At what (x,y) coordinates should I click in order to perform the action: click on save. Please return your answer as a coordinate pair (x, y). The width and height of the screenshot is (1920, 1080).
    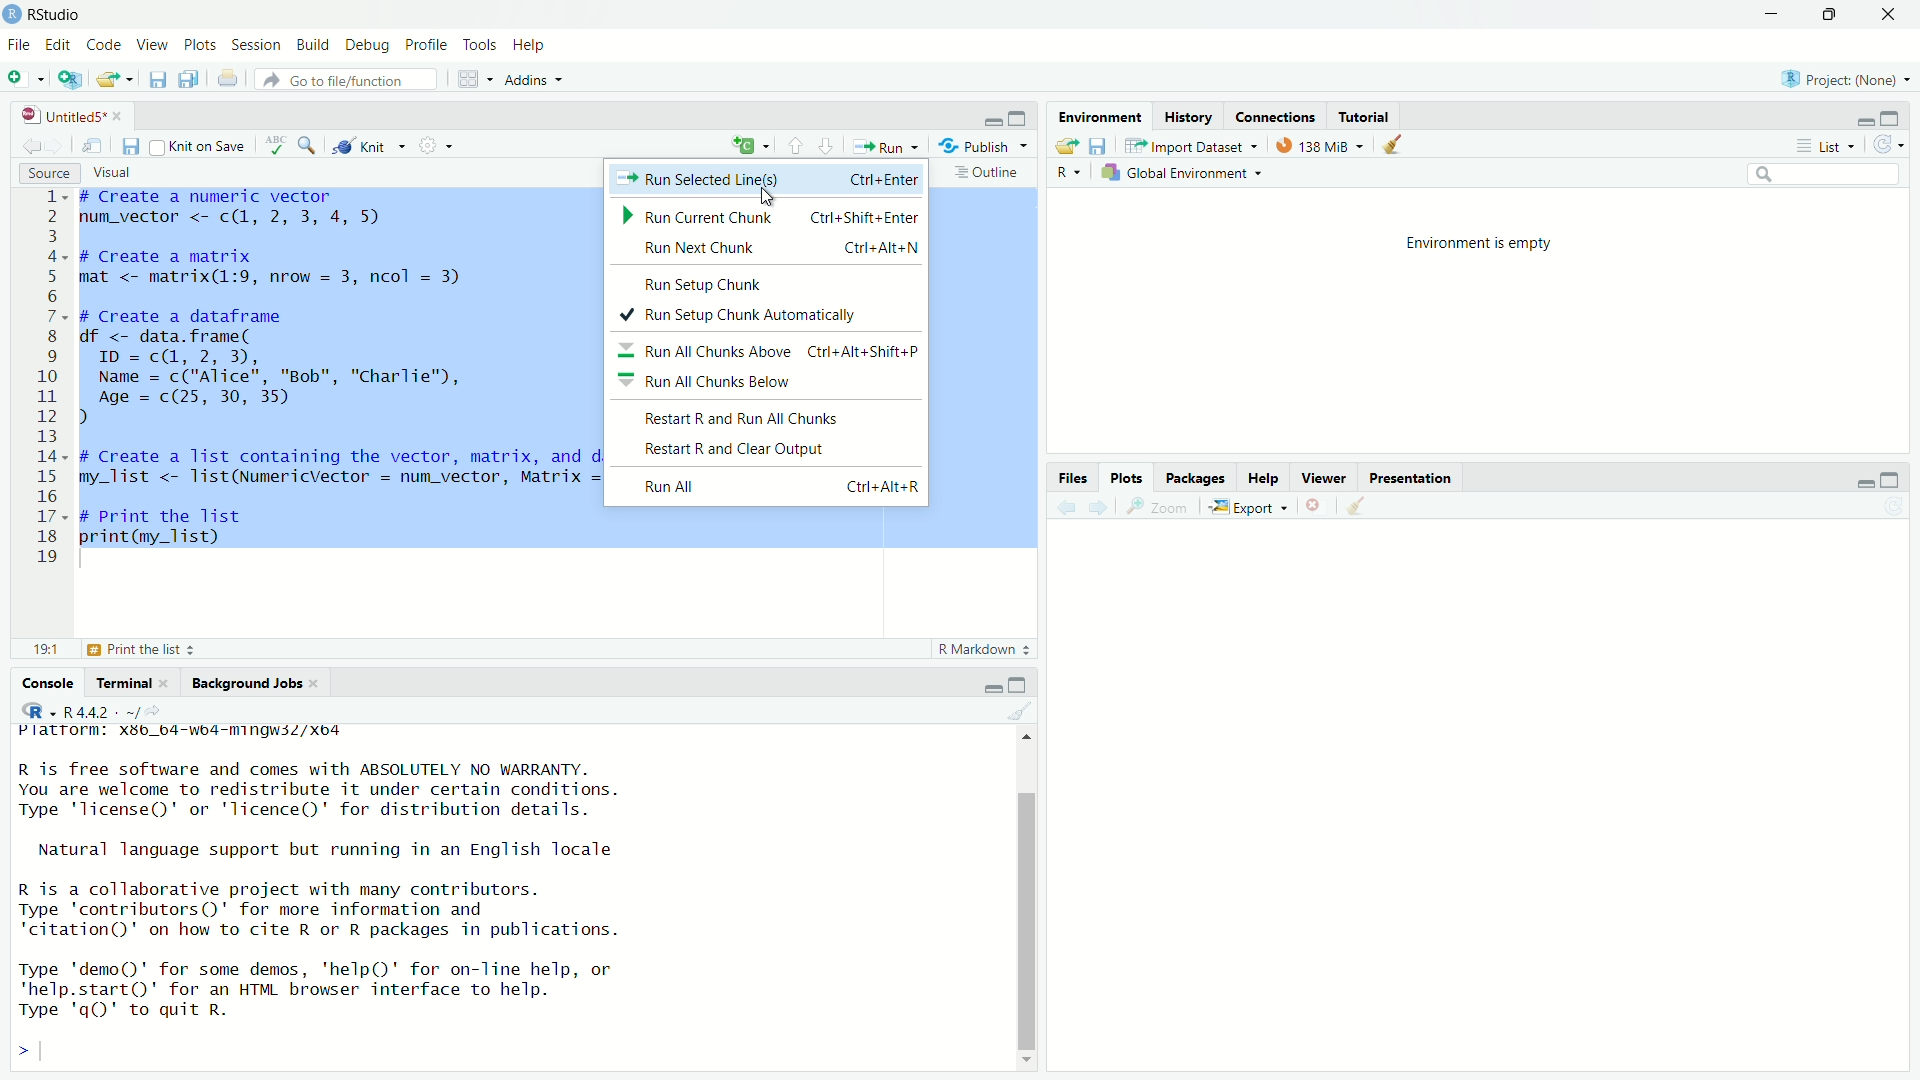
    Looking at the image, I should click on (155, 83).